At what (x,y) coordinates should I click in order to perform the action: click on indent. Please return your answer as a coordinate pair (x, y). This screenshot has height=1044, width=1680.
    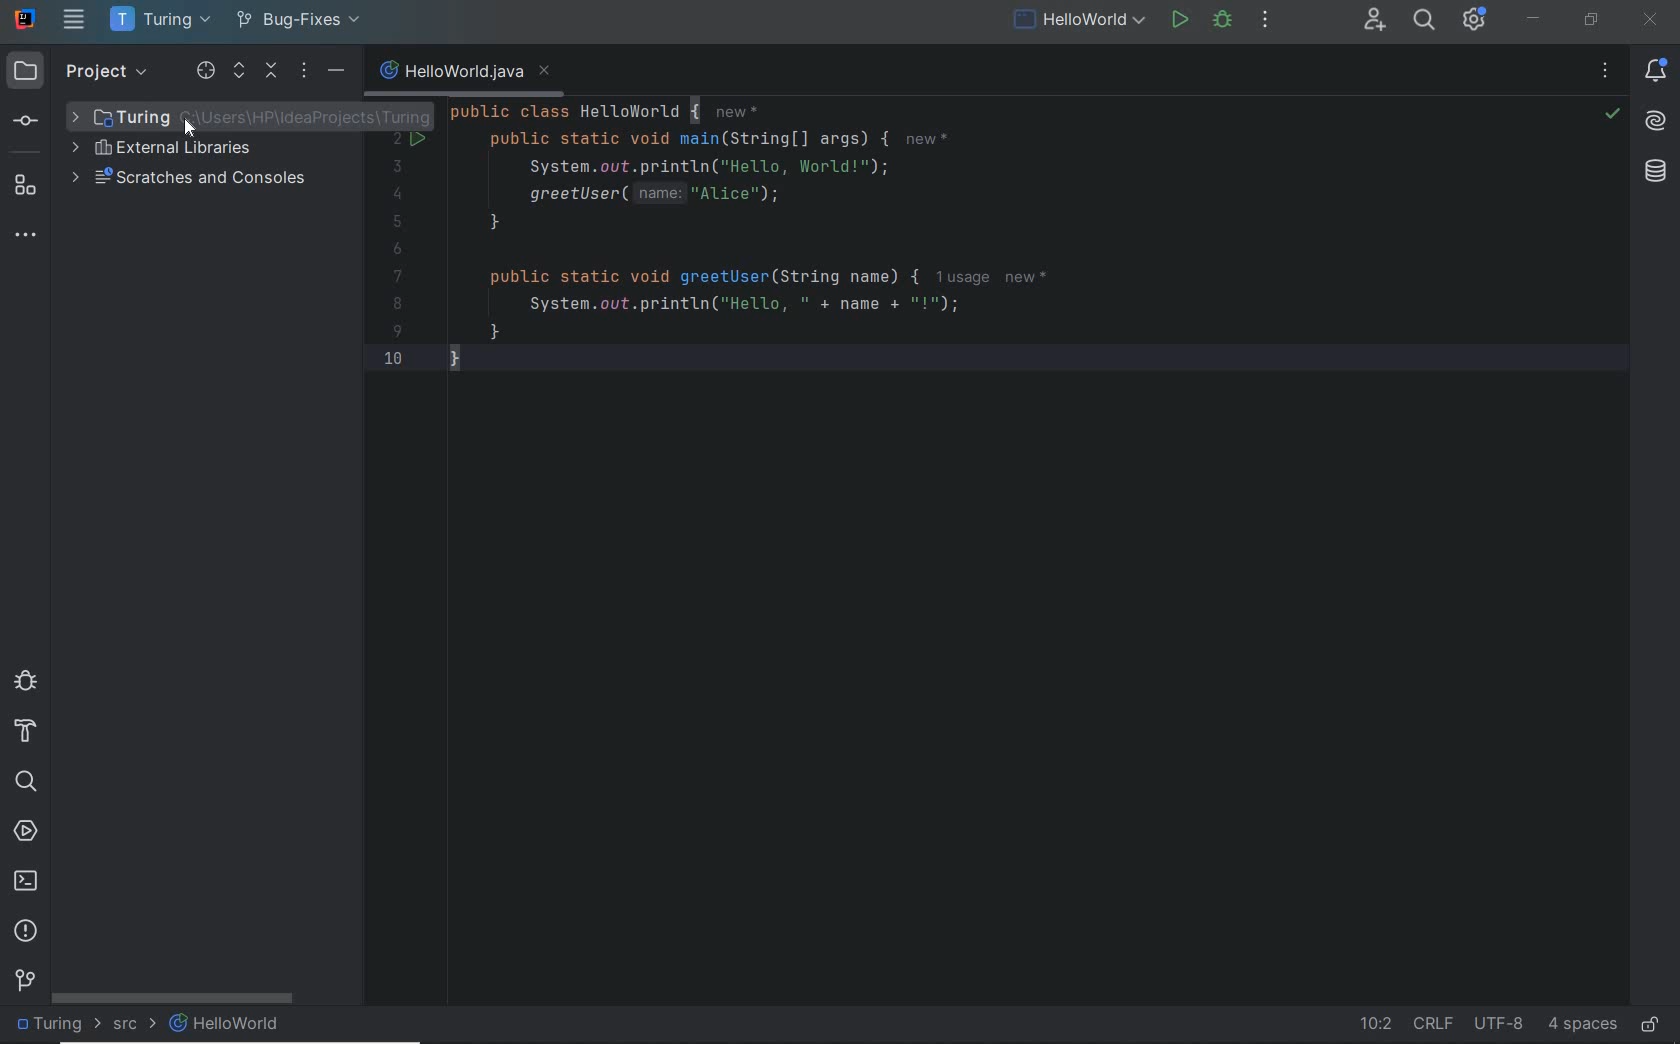
    Looking at the image, I should click on (1582, 1025).